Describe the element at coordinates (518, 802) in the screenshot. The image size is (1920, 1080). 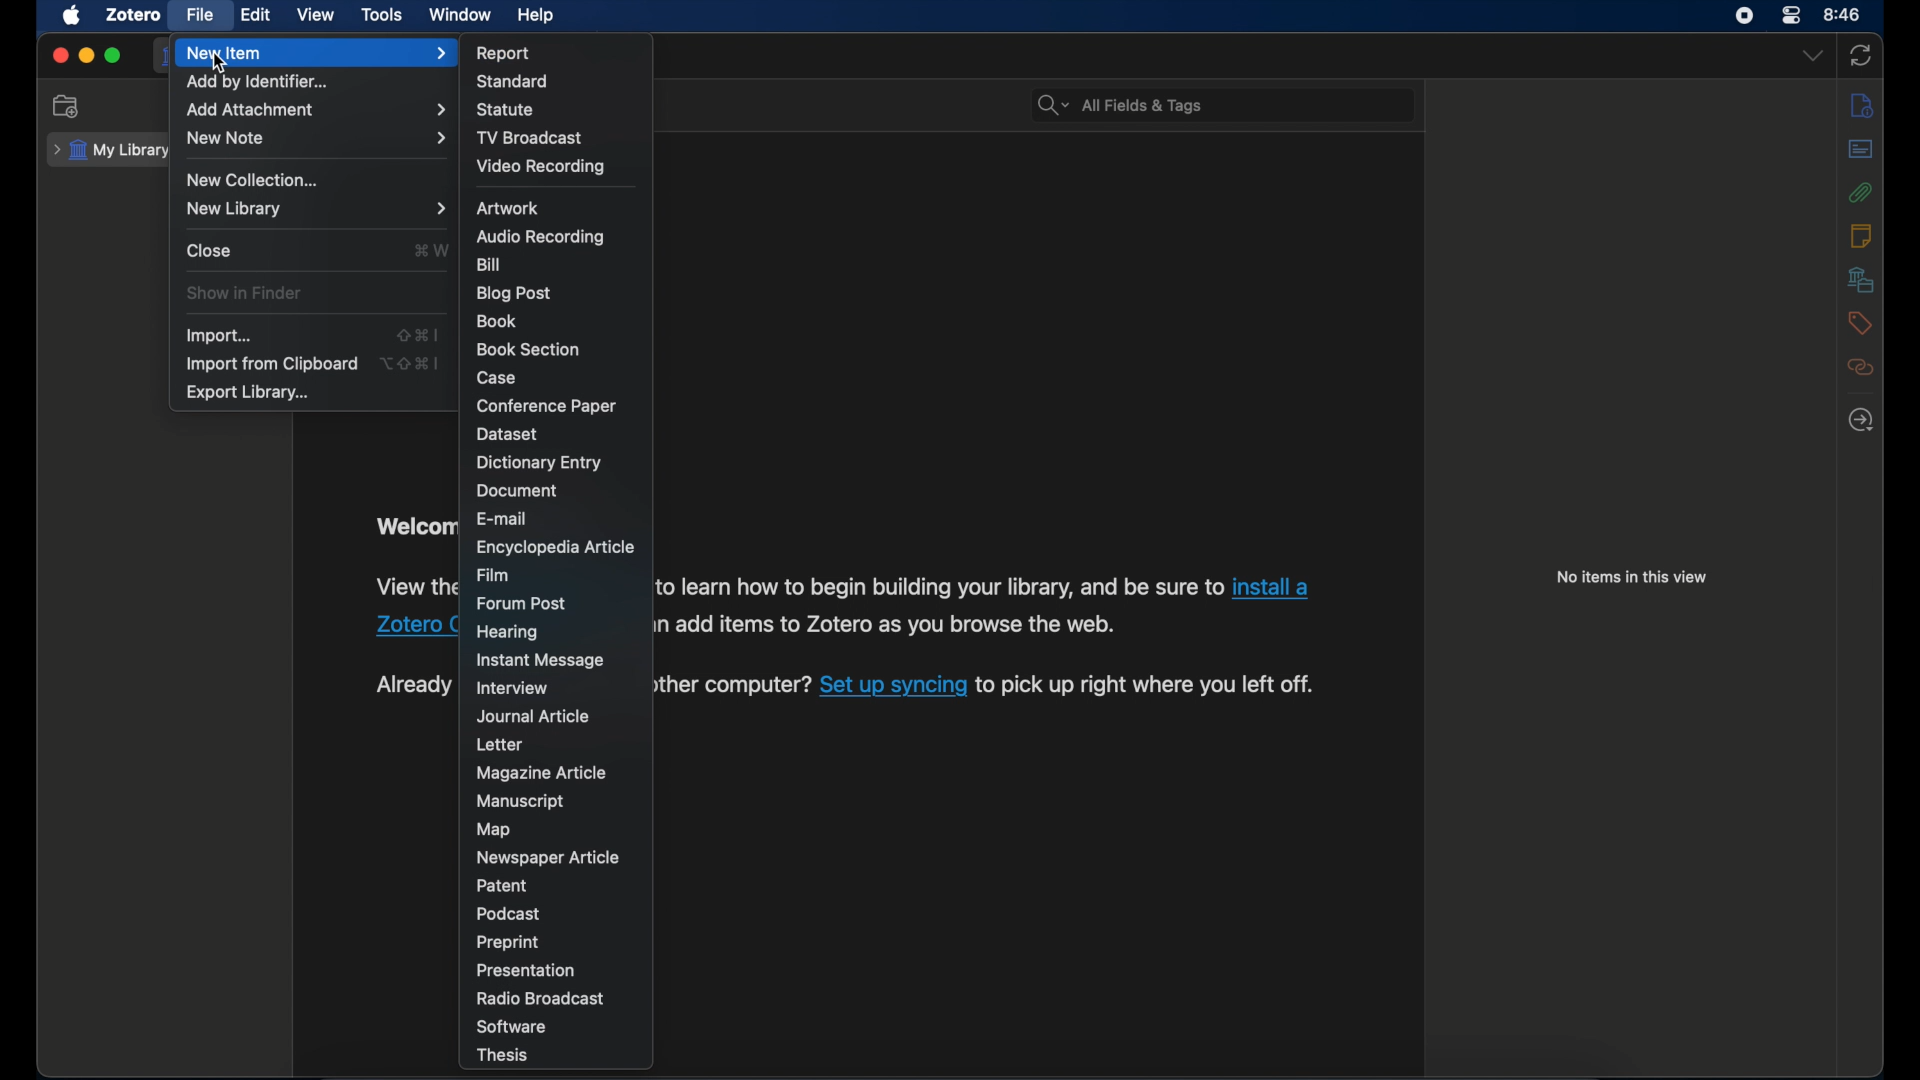
I see `manuscript` at that location.